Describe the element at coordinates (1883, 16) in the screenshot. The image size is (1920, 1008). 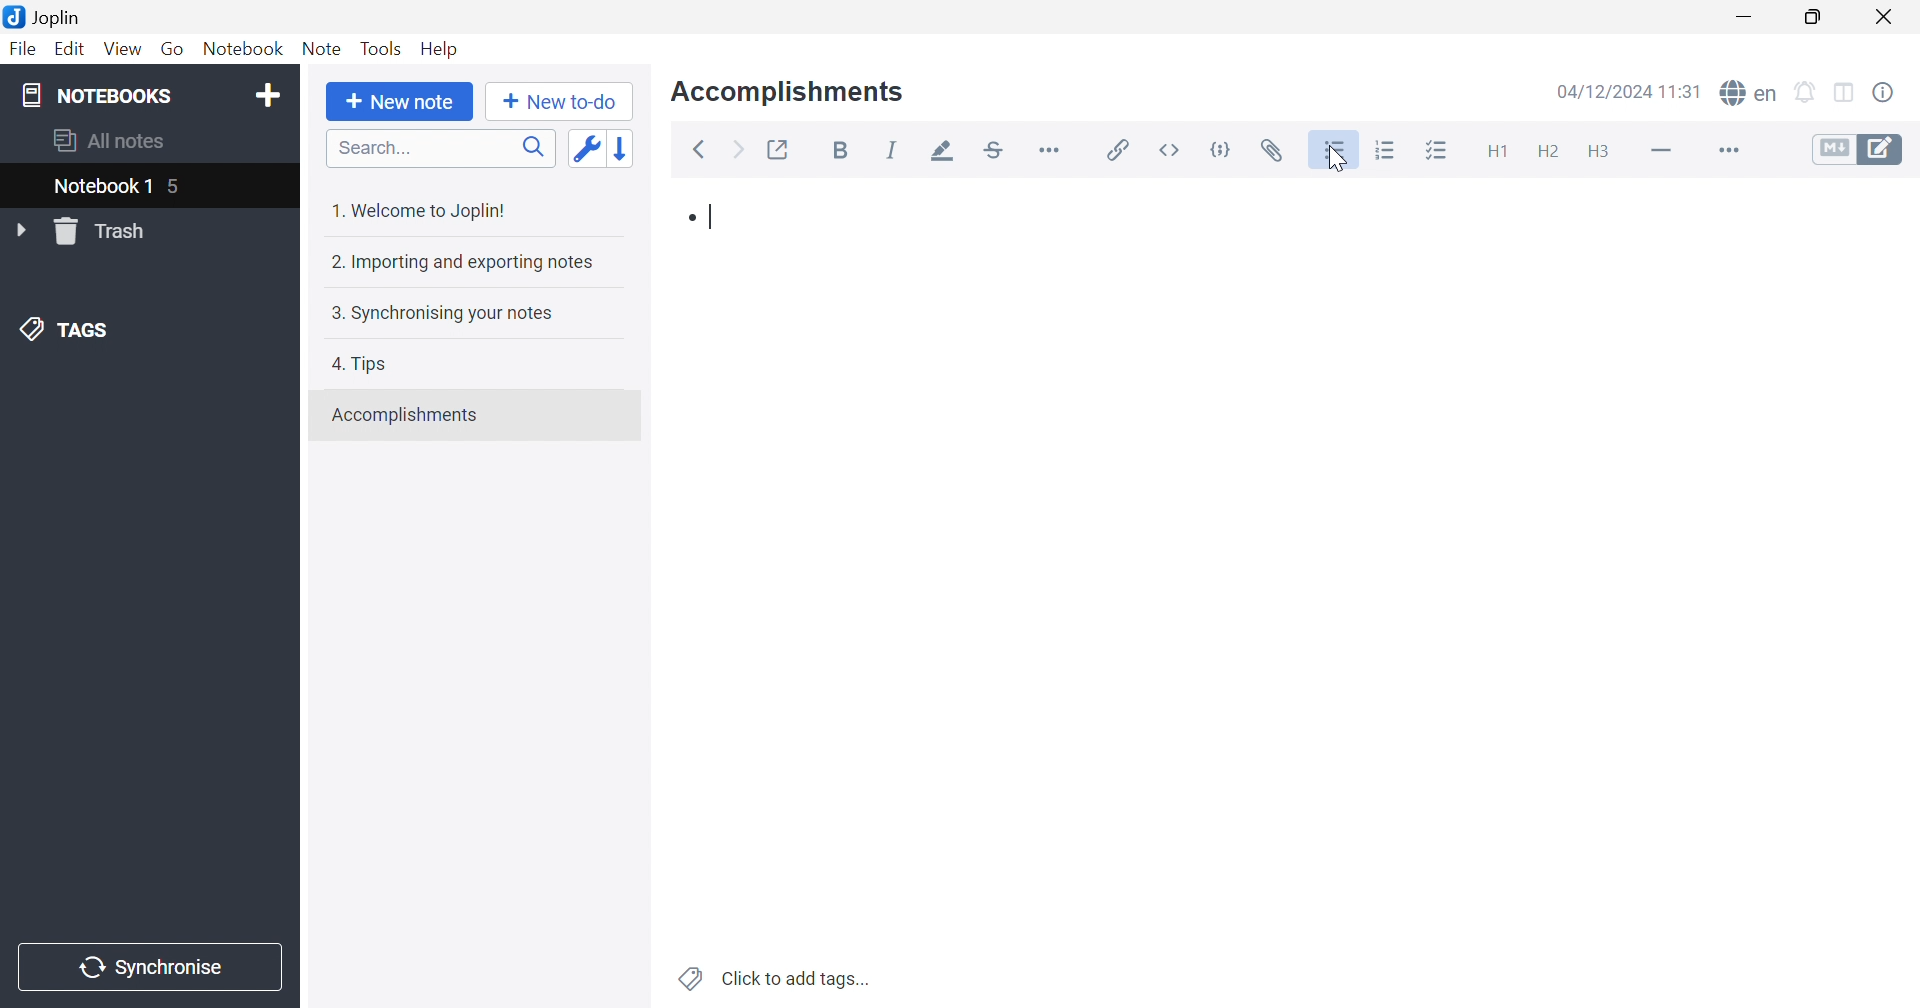
I see `Close` at that location.